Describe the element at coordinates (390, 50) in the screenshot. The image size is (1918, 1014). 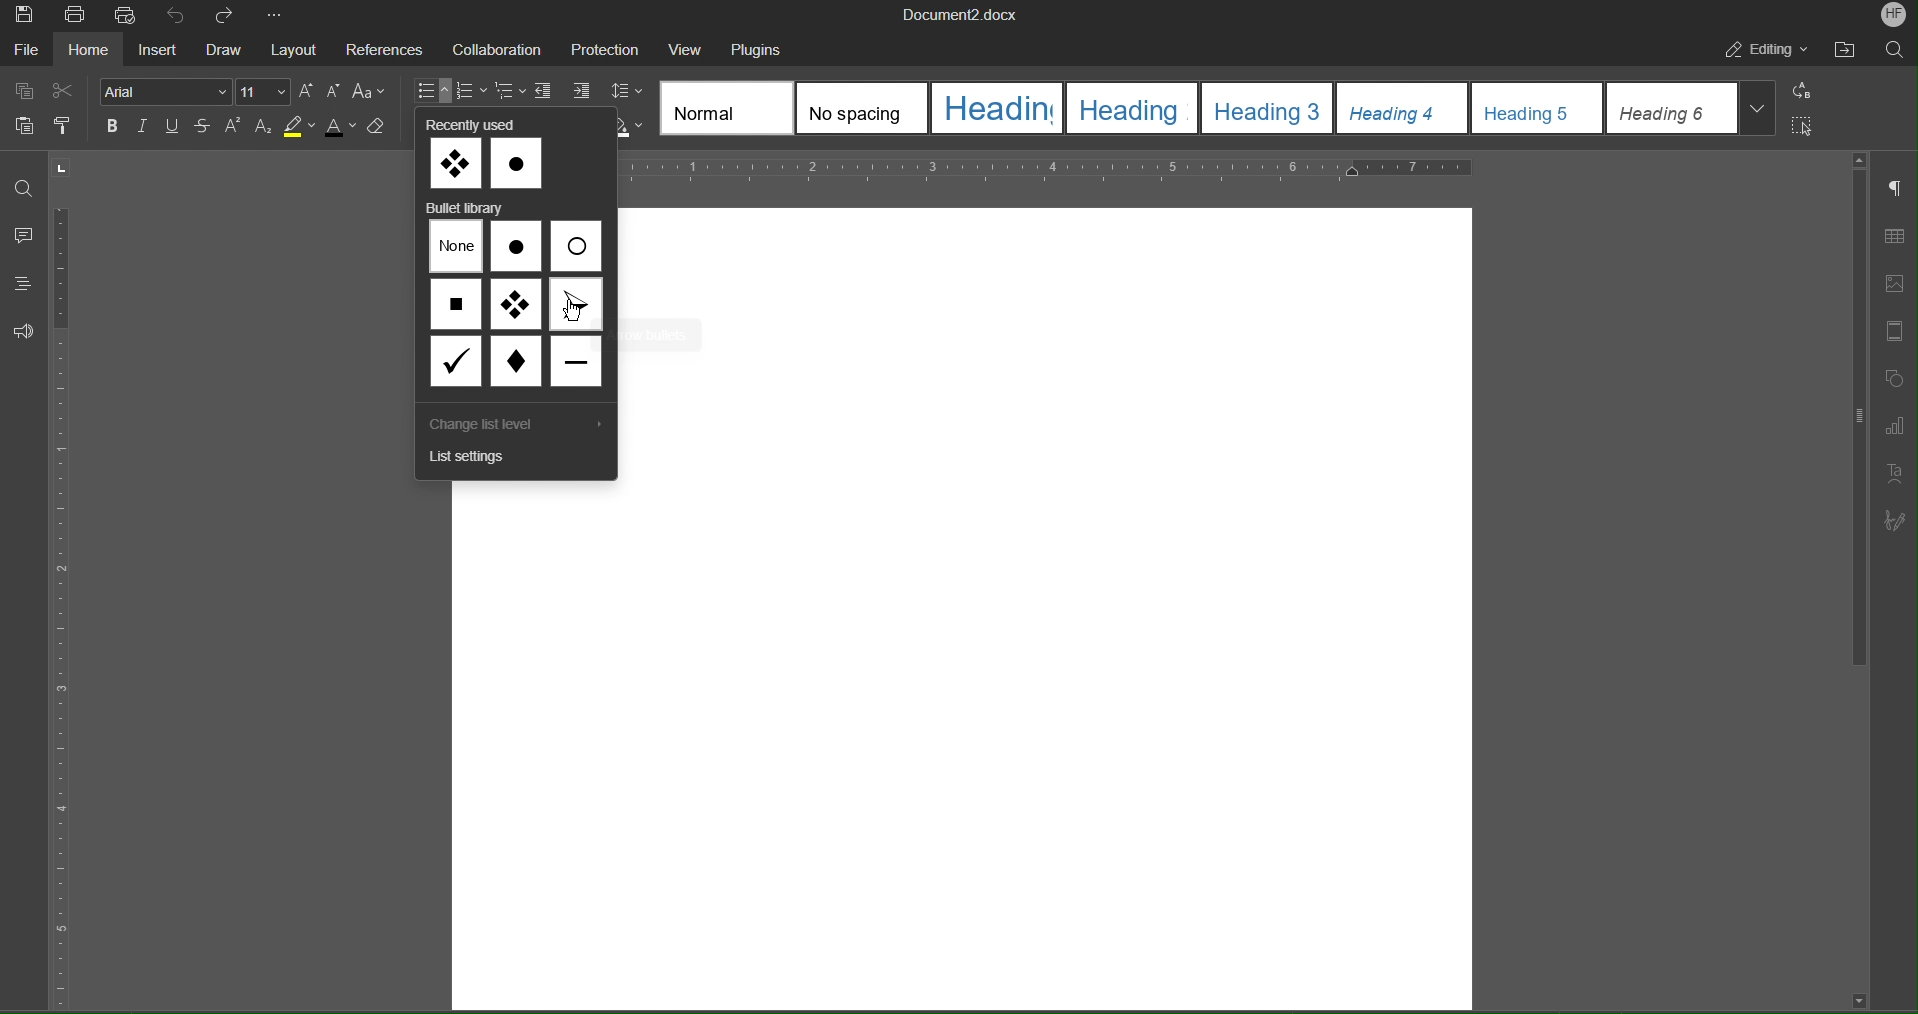
I see `References` at that location.